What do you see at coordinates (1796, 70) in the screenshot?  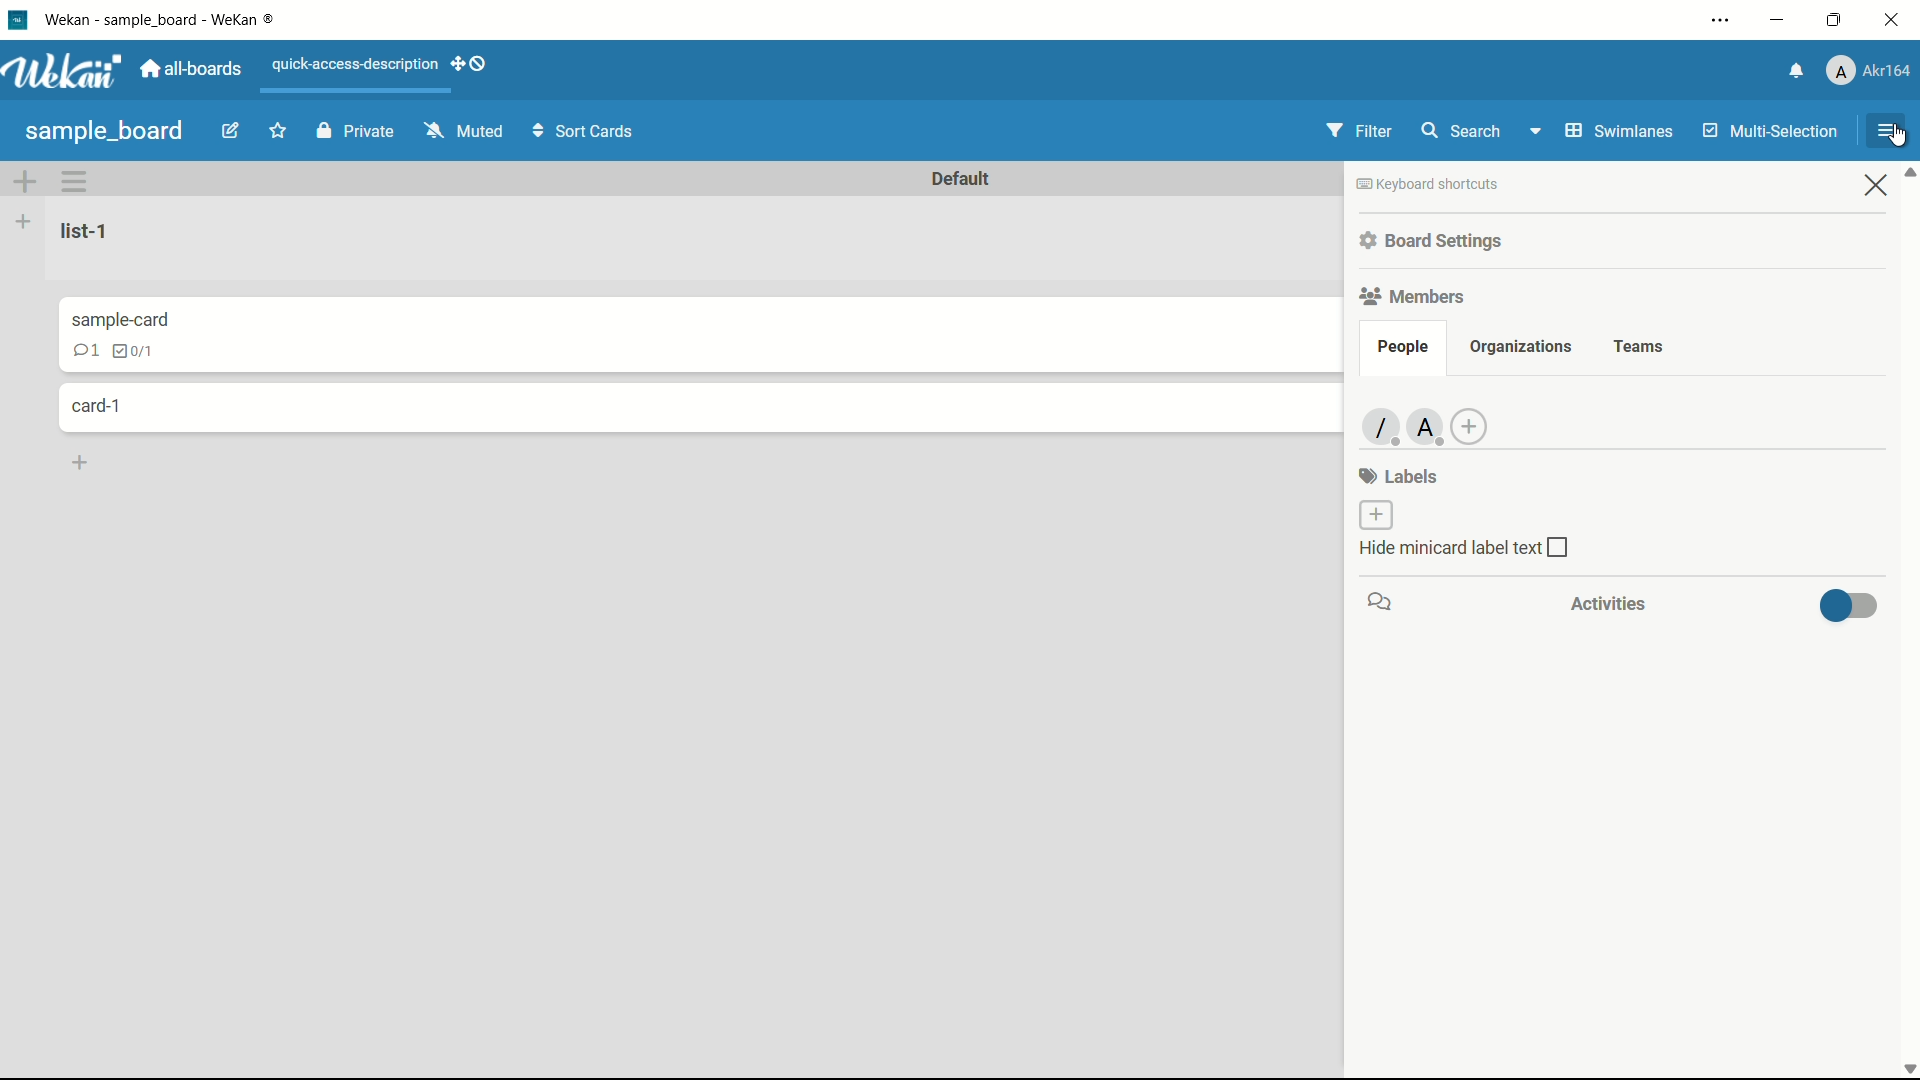 I see `notifications` at bounding box center [1796, 70].